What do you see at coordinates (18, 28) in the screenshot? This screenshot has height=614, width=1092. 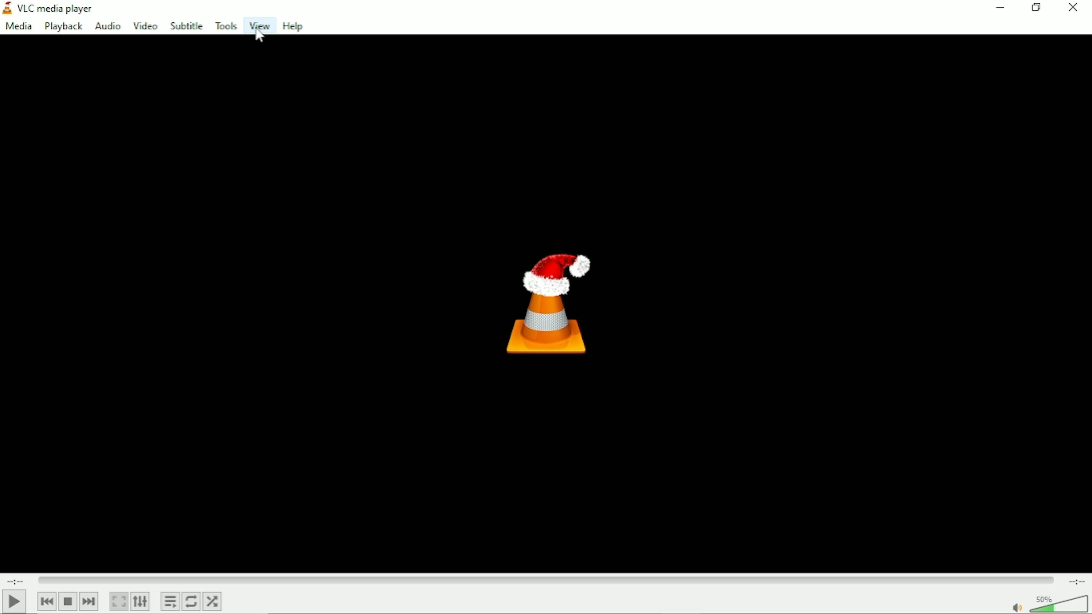 I see `Media` at bounding box center [18, 28].